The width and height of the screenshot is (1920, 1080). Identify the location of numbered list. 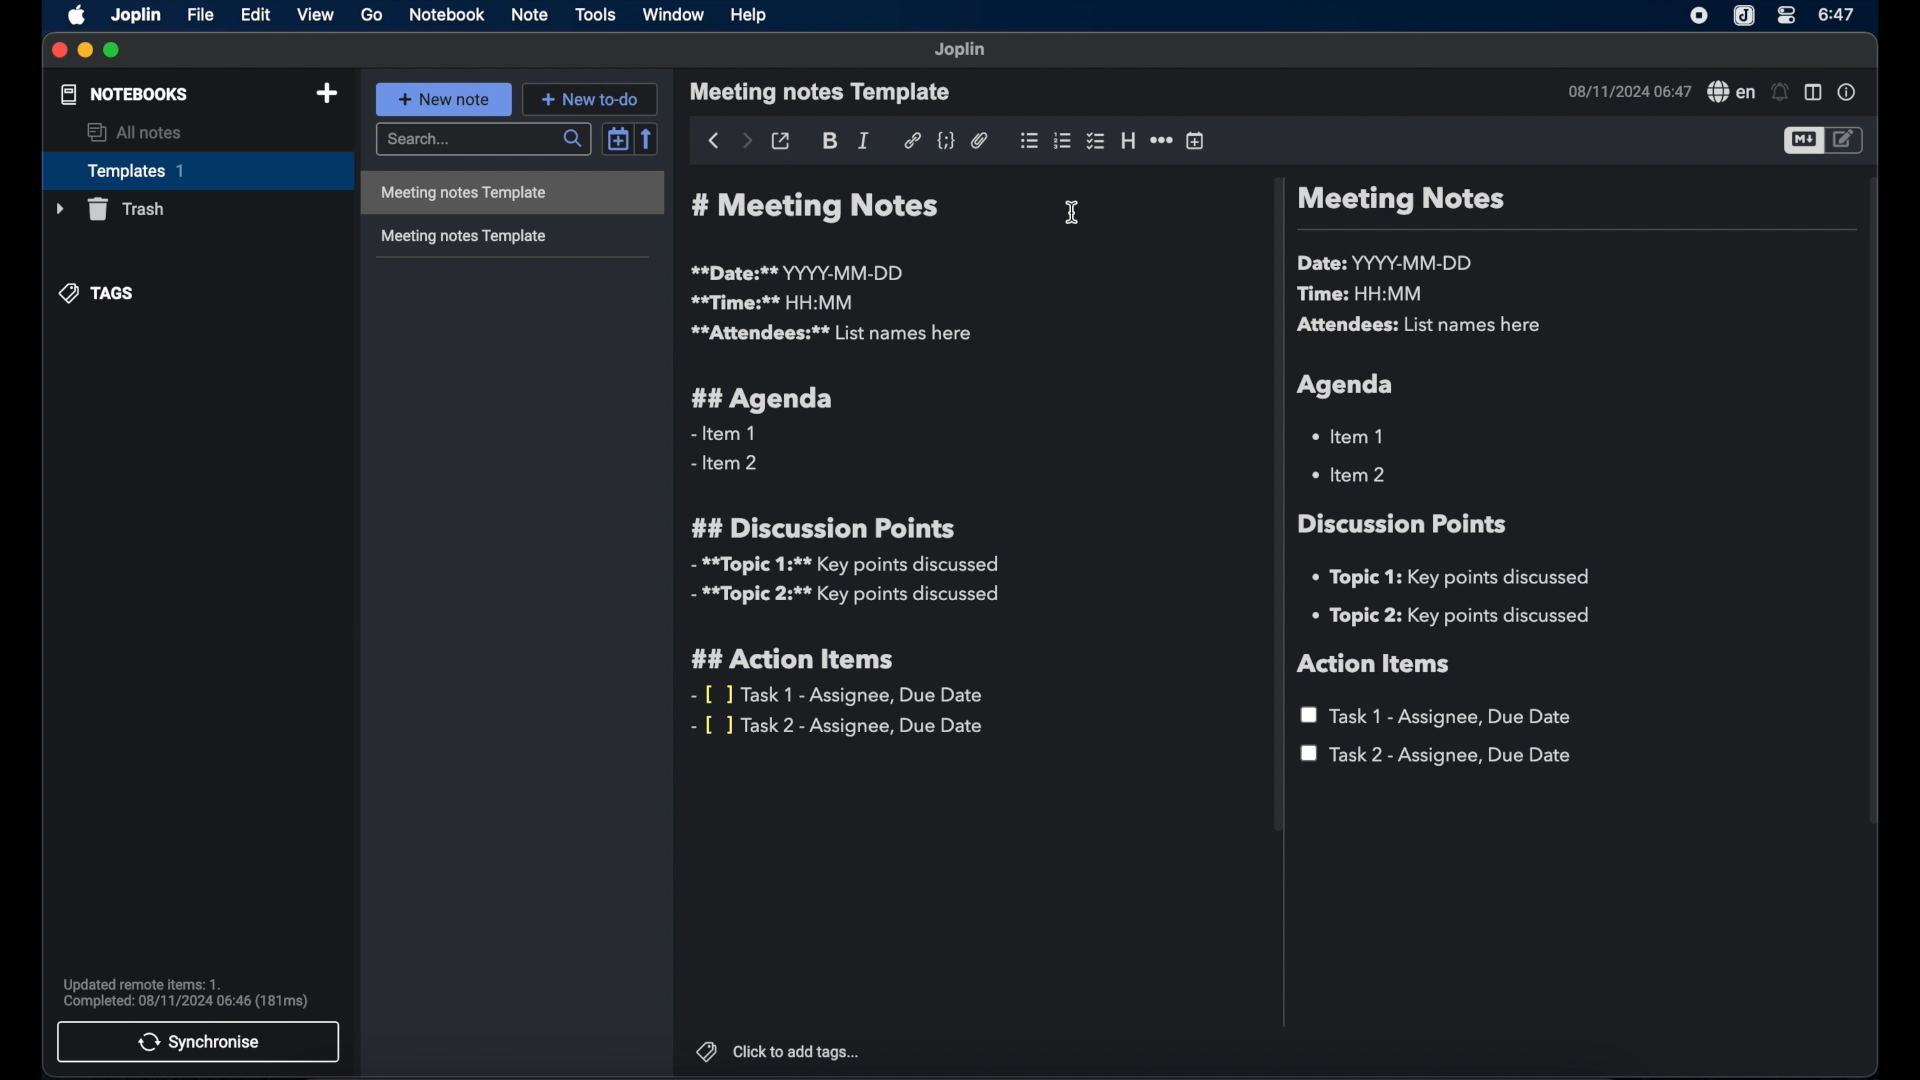
(1062, 141).